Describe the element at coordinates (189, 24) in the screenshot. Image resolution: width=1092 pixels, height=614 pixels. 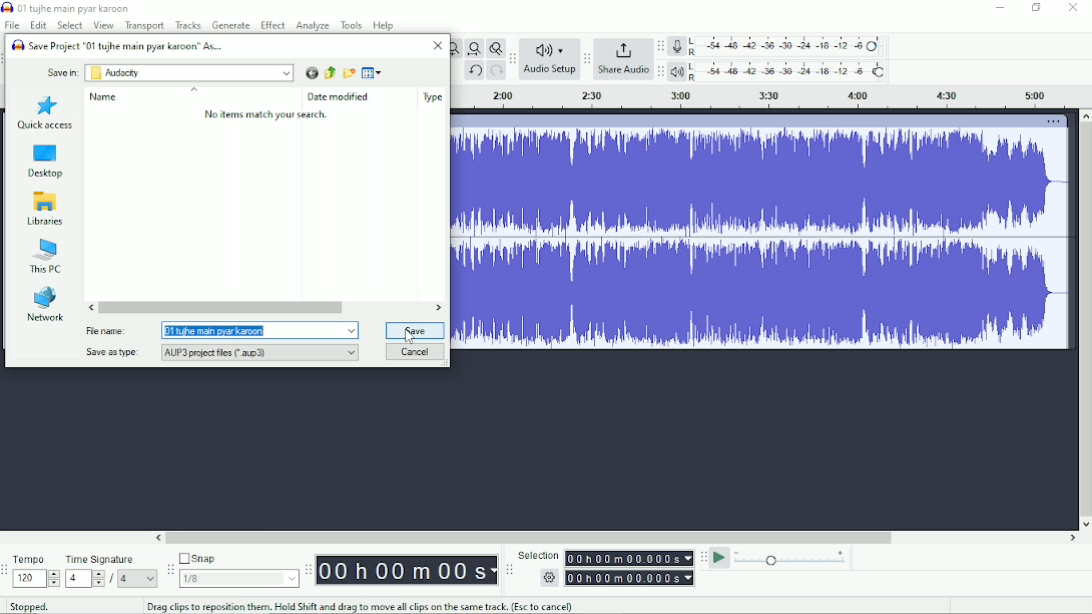
I see `Tracks` at that location.